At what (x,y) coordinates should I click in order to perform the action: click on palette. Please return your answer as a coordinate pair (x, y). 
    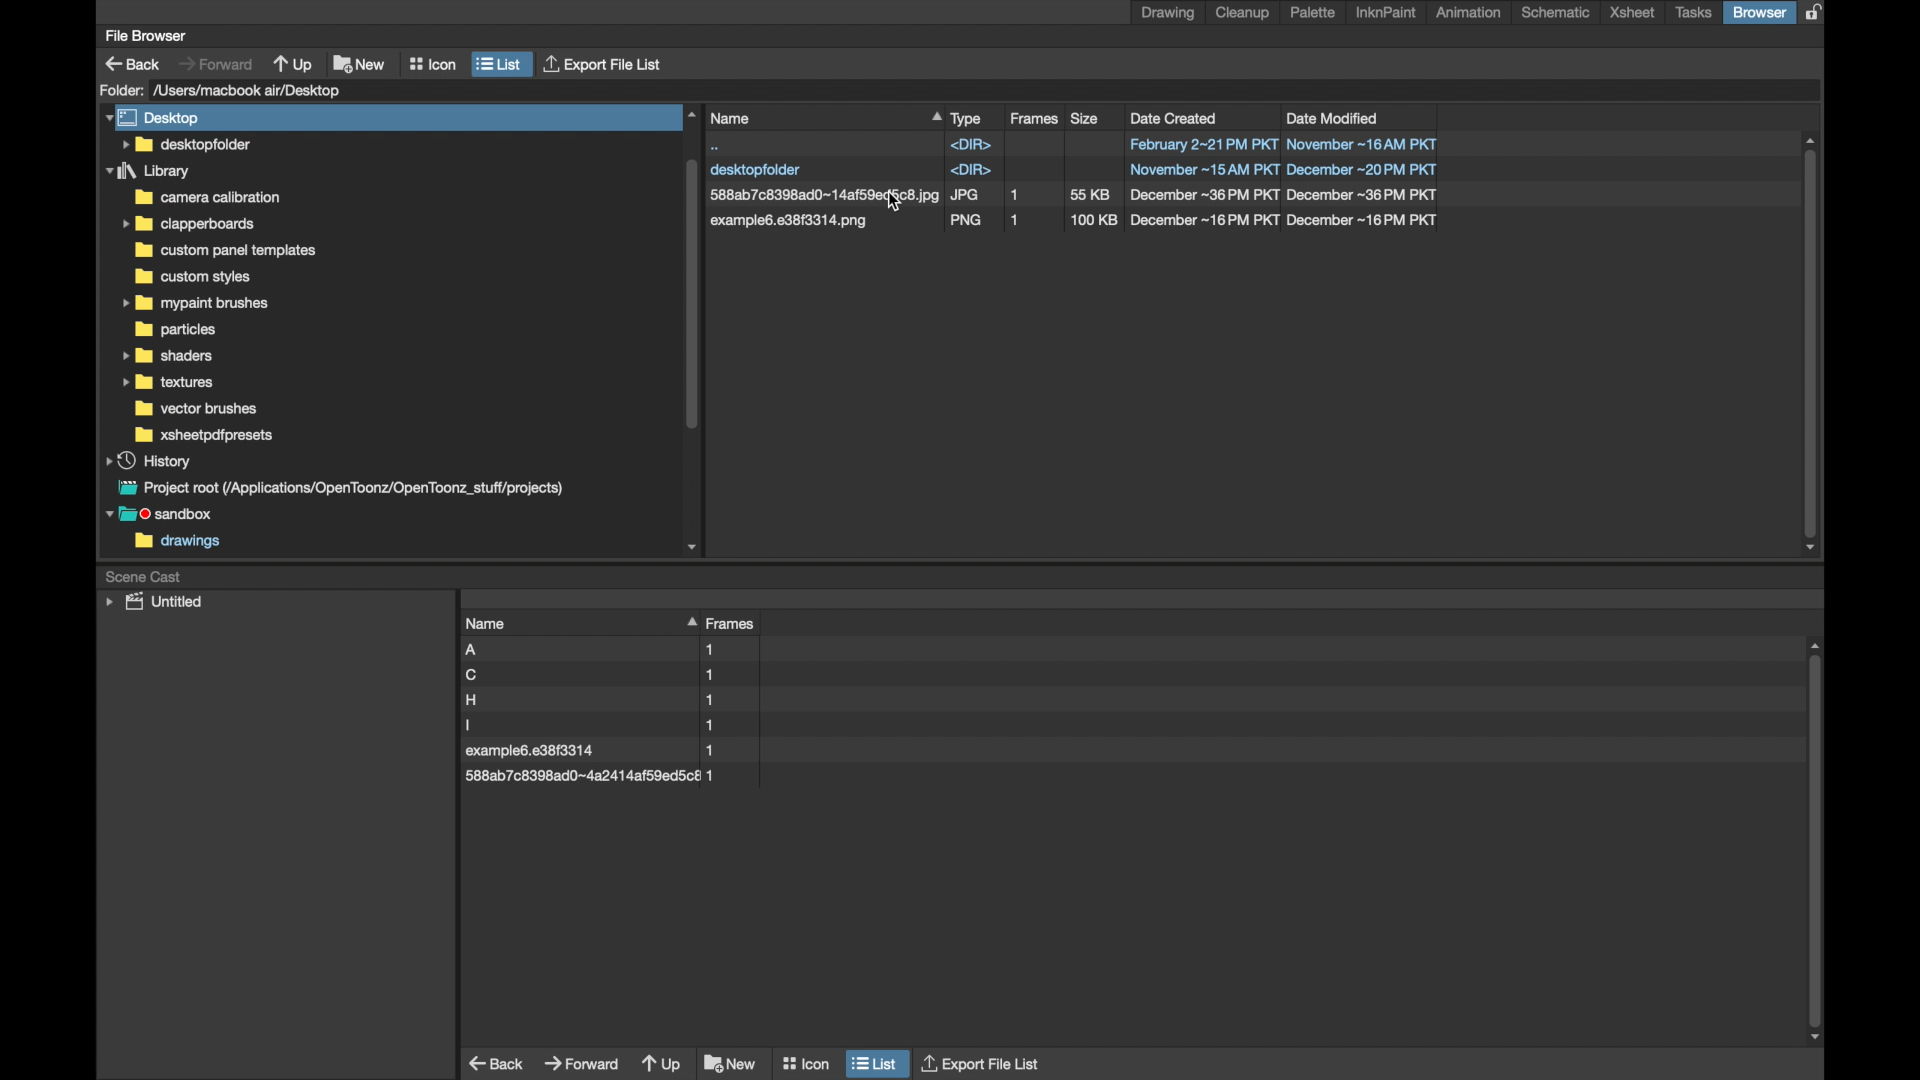
    Looking at the image, I should click on (1314, 12).